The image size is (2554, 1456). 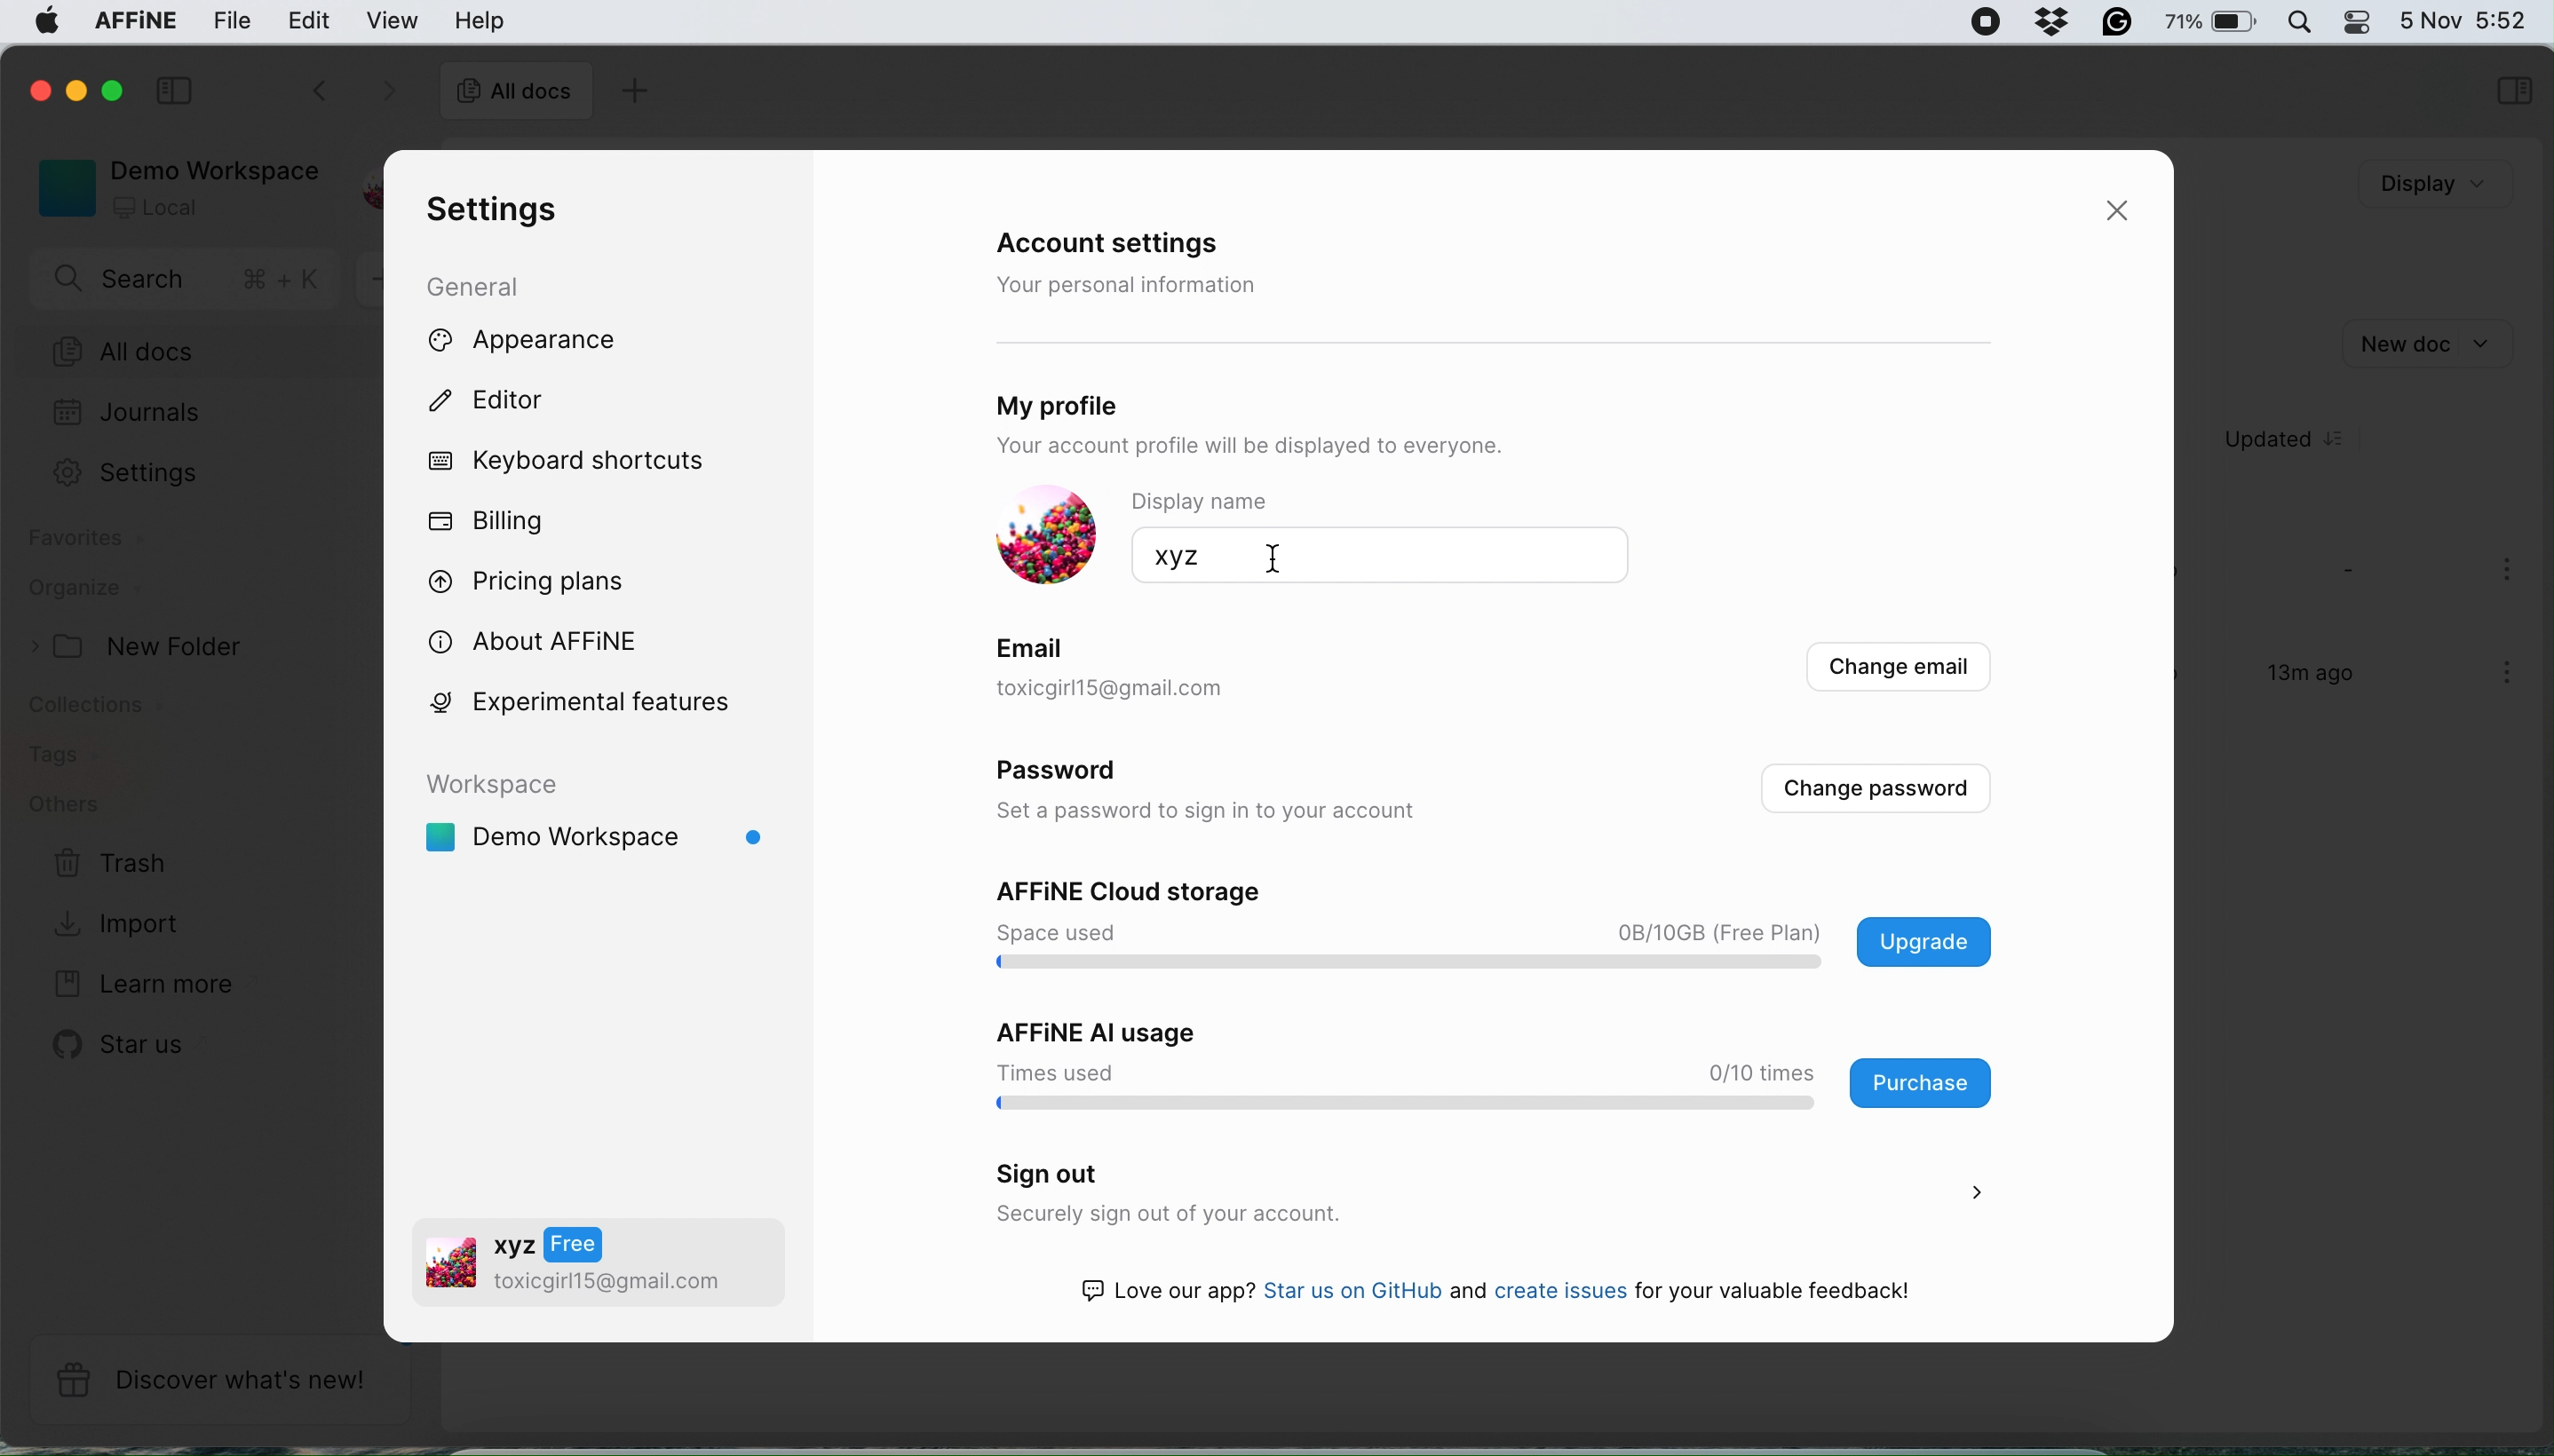 What do you see at coordinates (1046, 537) in the screenshot?
I see `display picture` at bounding box center [1046, 537].